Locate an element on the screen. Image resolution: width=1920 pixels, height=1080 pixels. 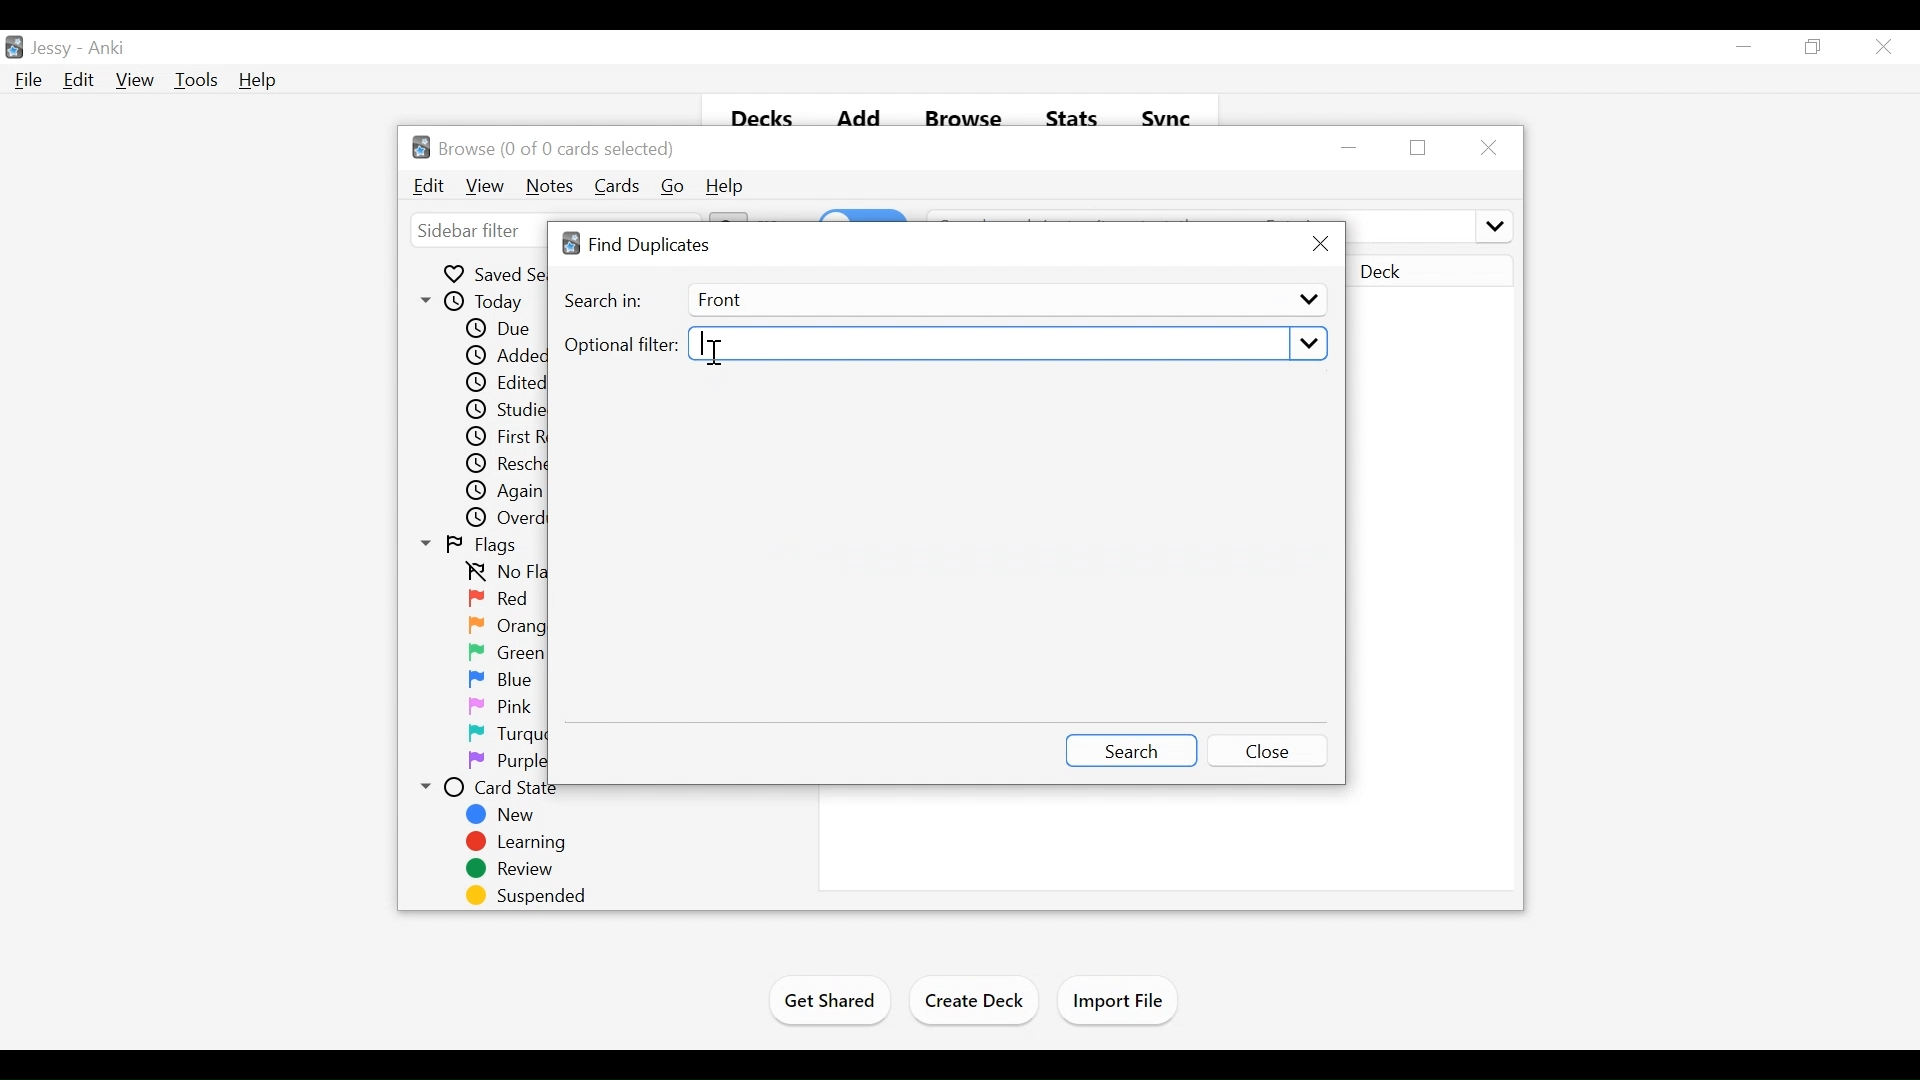
Blue is located at coordinates (501, 680).